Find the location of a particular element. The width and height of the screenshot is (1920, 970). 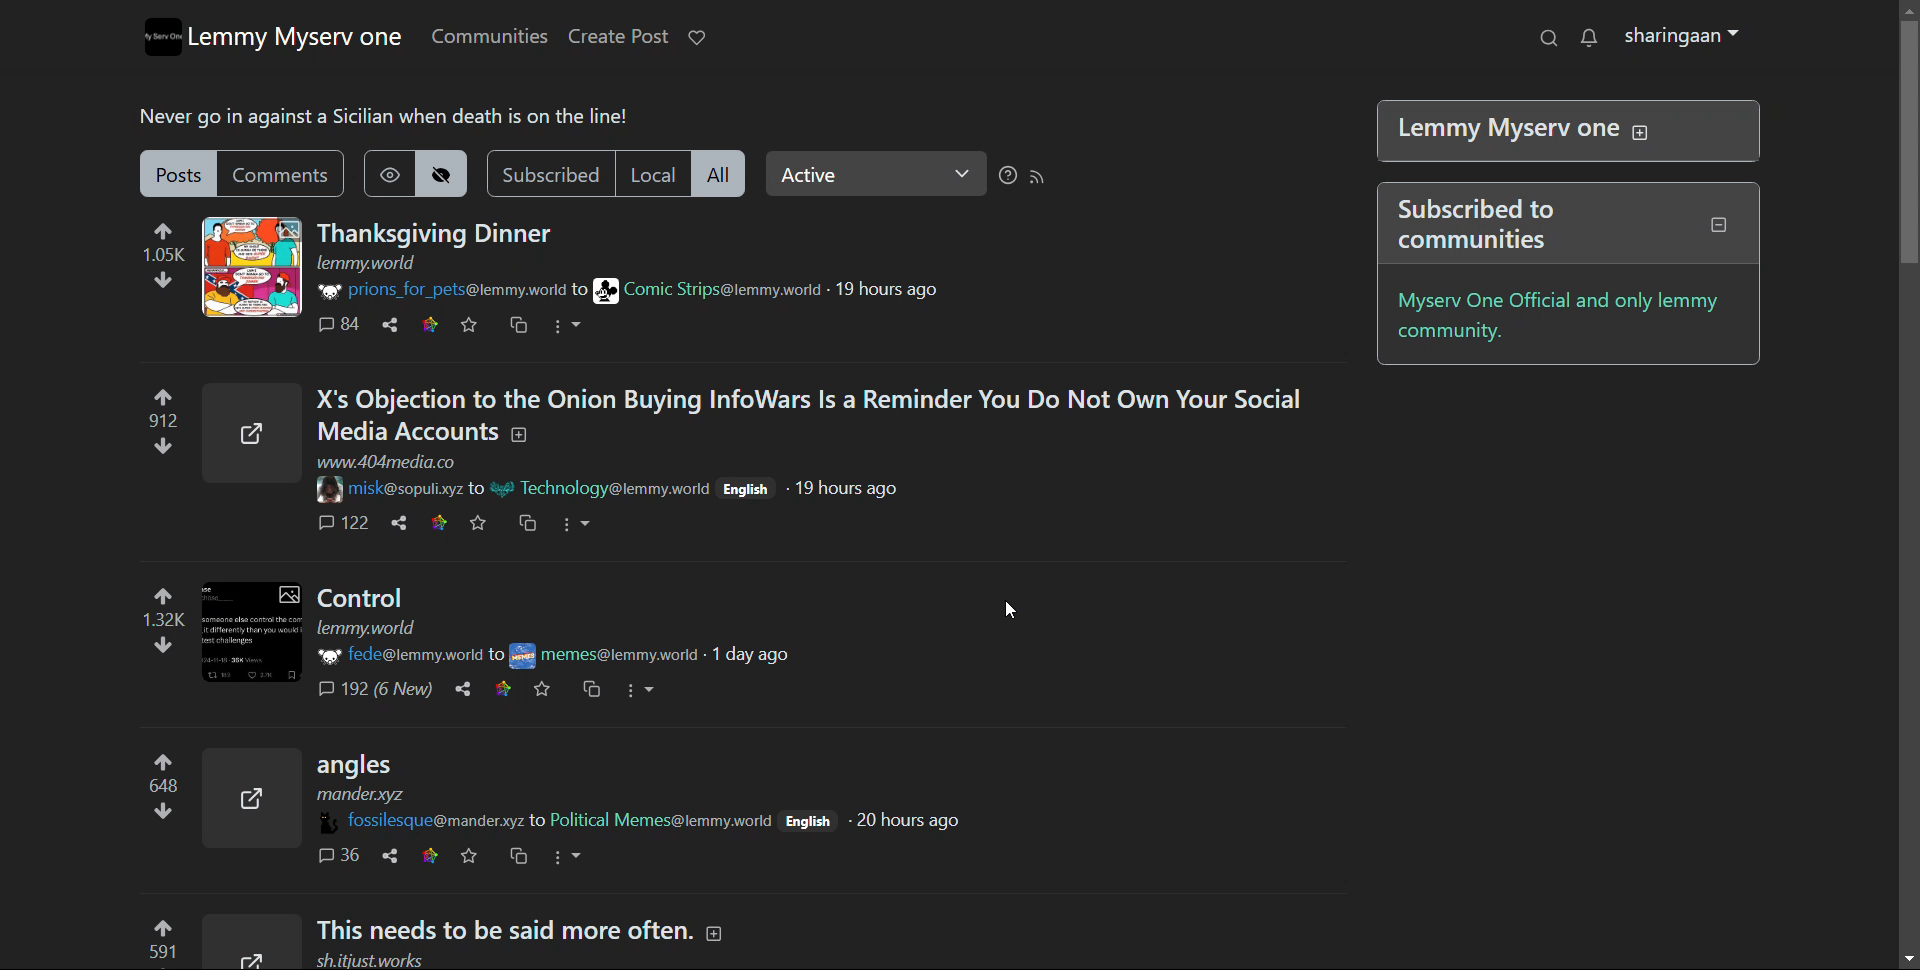

link is located at coordinates (428, 856).